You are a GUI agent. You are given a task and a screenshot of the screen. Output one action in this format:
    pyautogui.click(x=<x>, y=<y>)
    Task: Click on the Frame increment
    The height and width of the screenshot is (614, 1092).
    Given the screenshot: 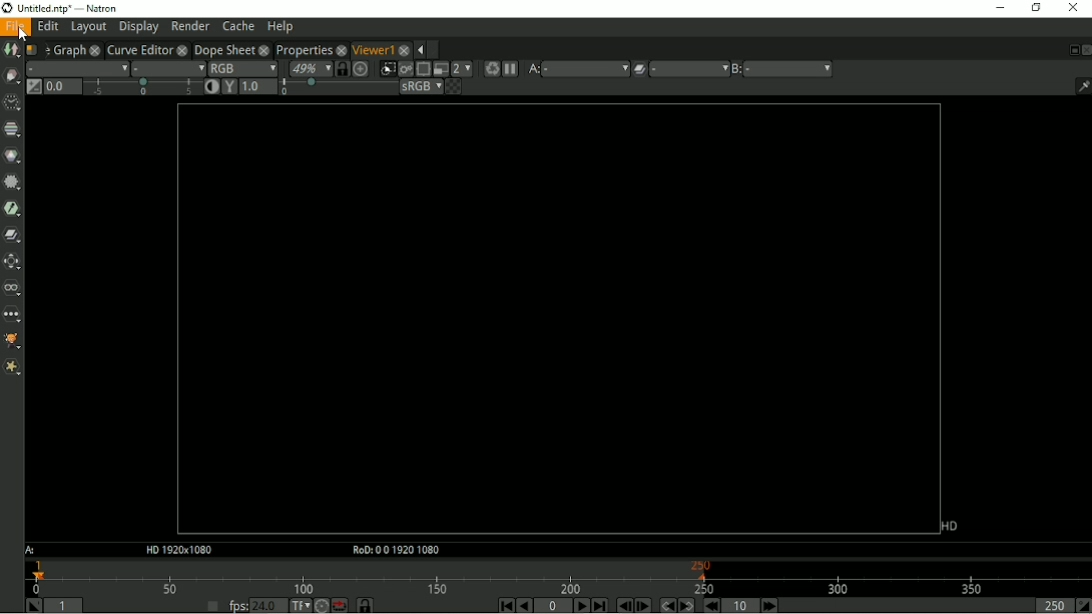 What is the action you would take?
    pyautogui.click(x=742, y=605)
    